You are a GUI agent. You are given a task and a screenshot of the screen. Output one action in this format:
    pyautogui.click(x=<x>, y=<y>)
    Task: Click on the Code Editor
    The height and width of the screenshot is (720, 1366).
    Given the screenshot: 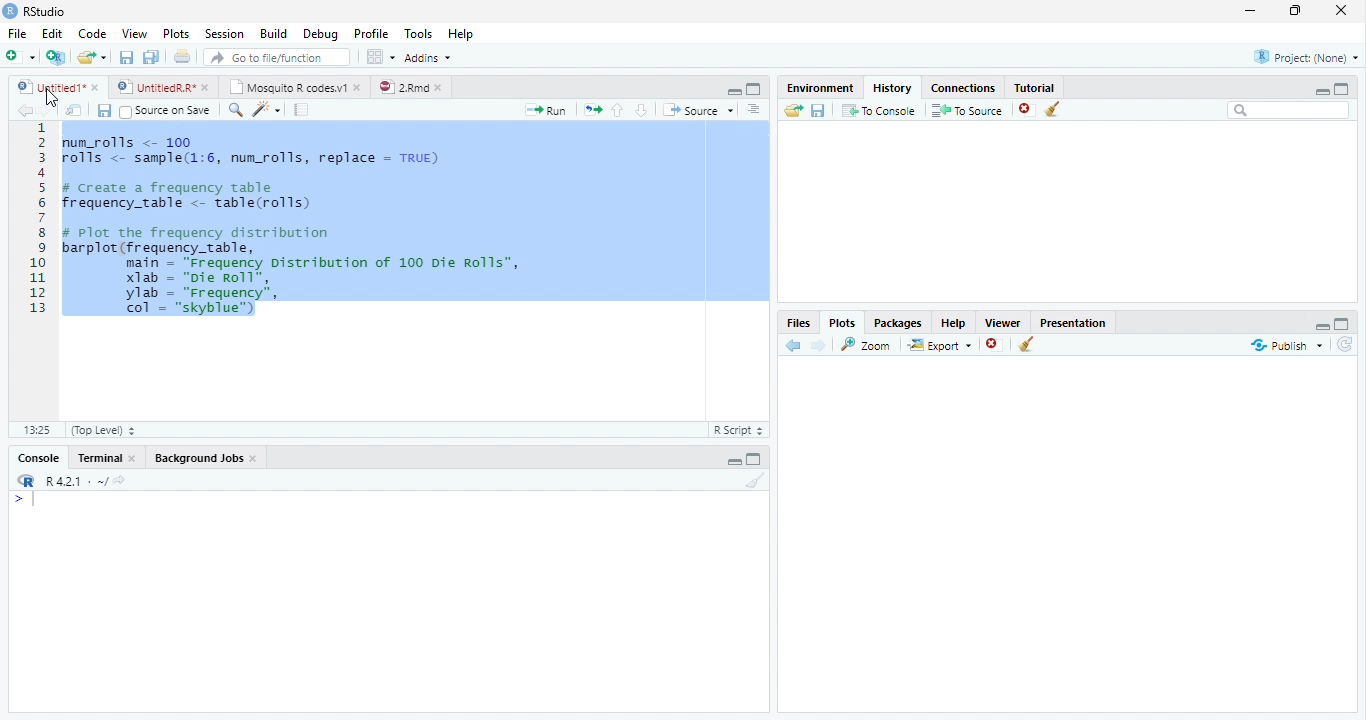 What is the action you would take?
    pyautogui.click(x=374, y=271)
    